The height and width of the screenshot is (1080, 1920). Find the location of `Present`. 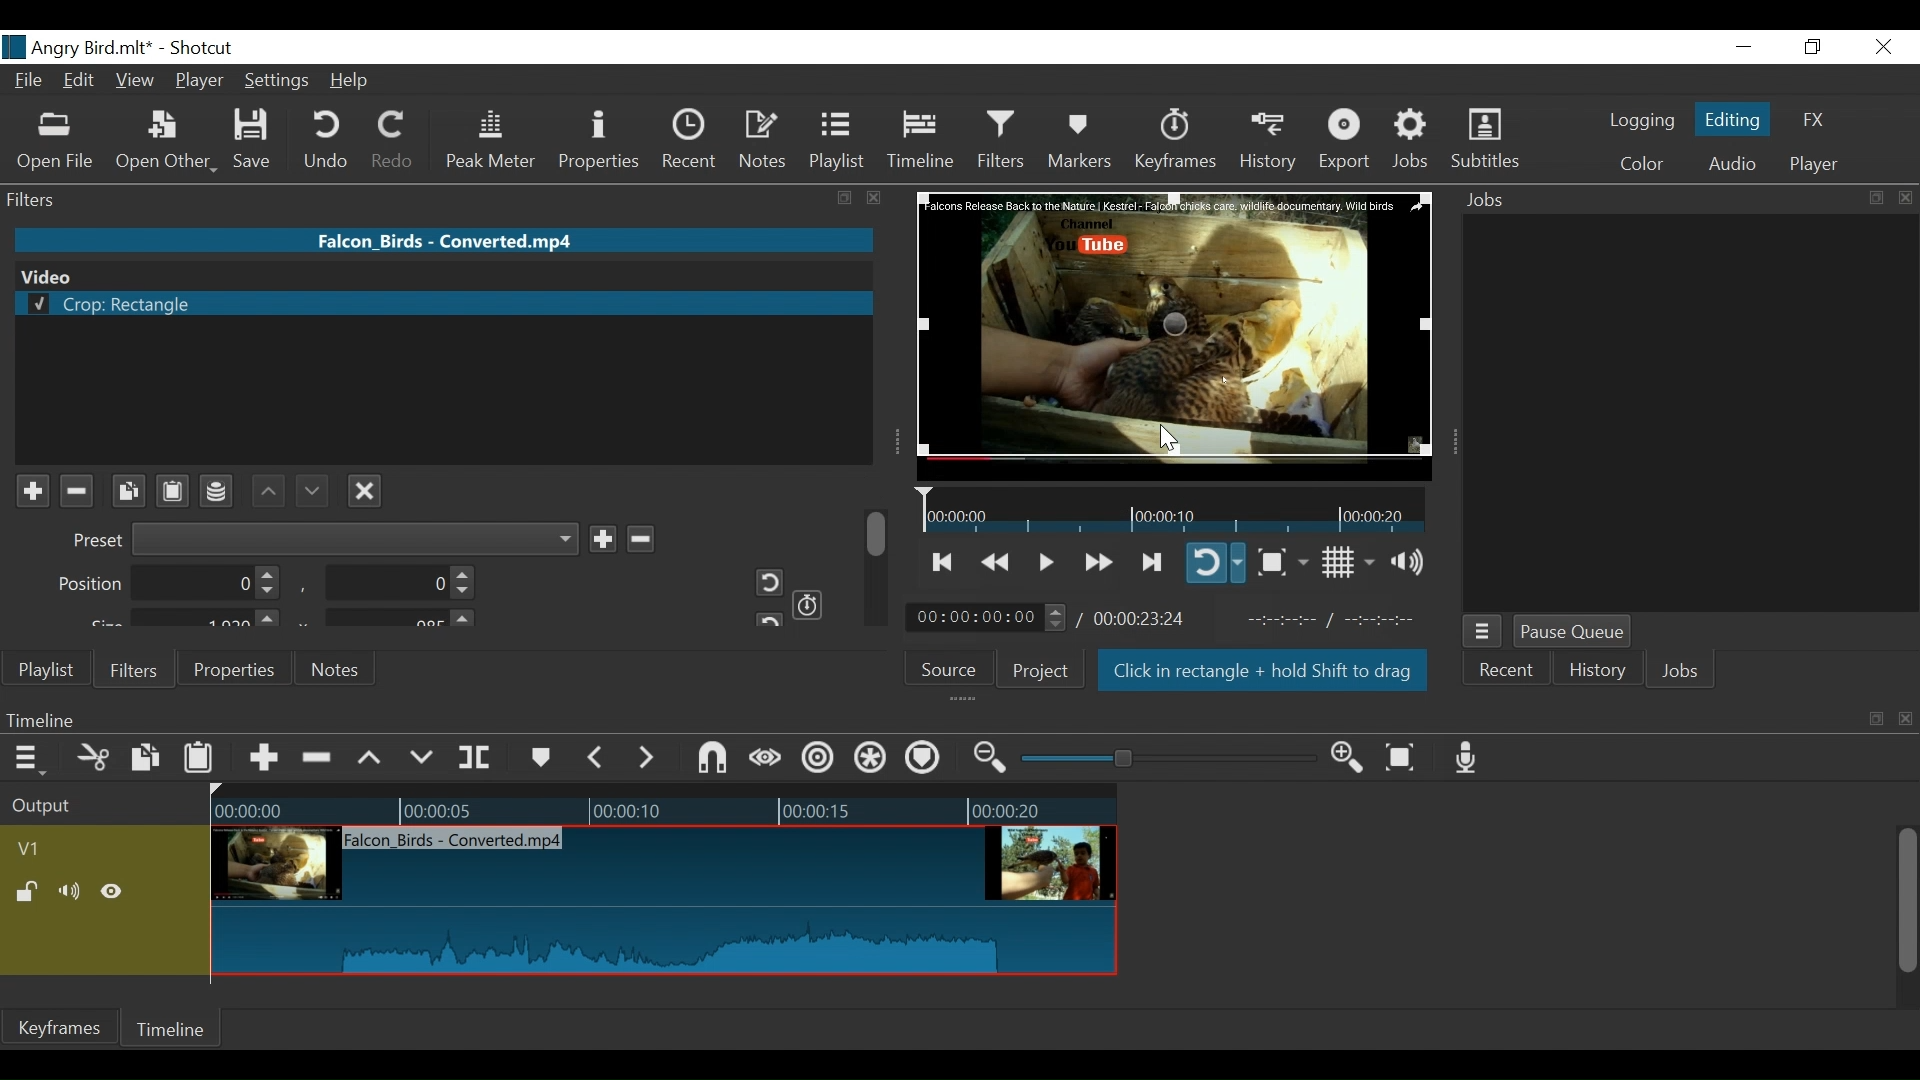

Present is located at coordinates (322, 539).